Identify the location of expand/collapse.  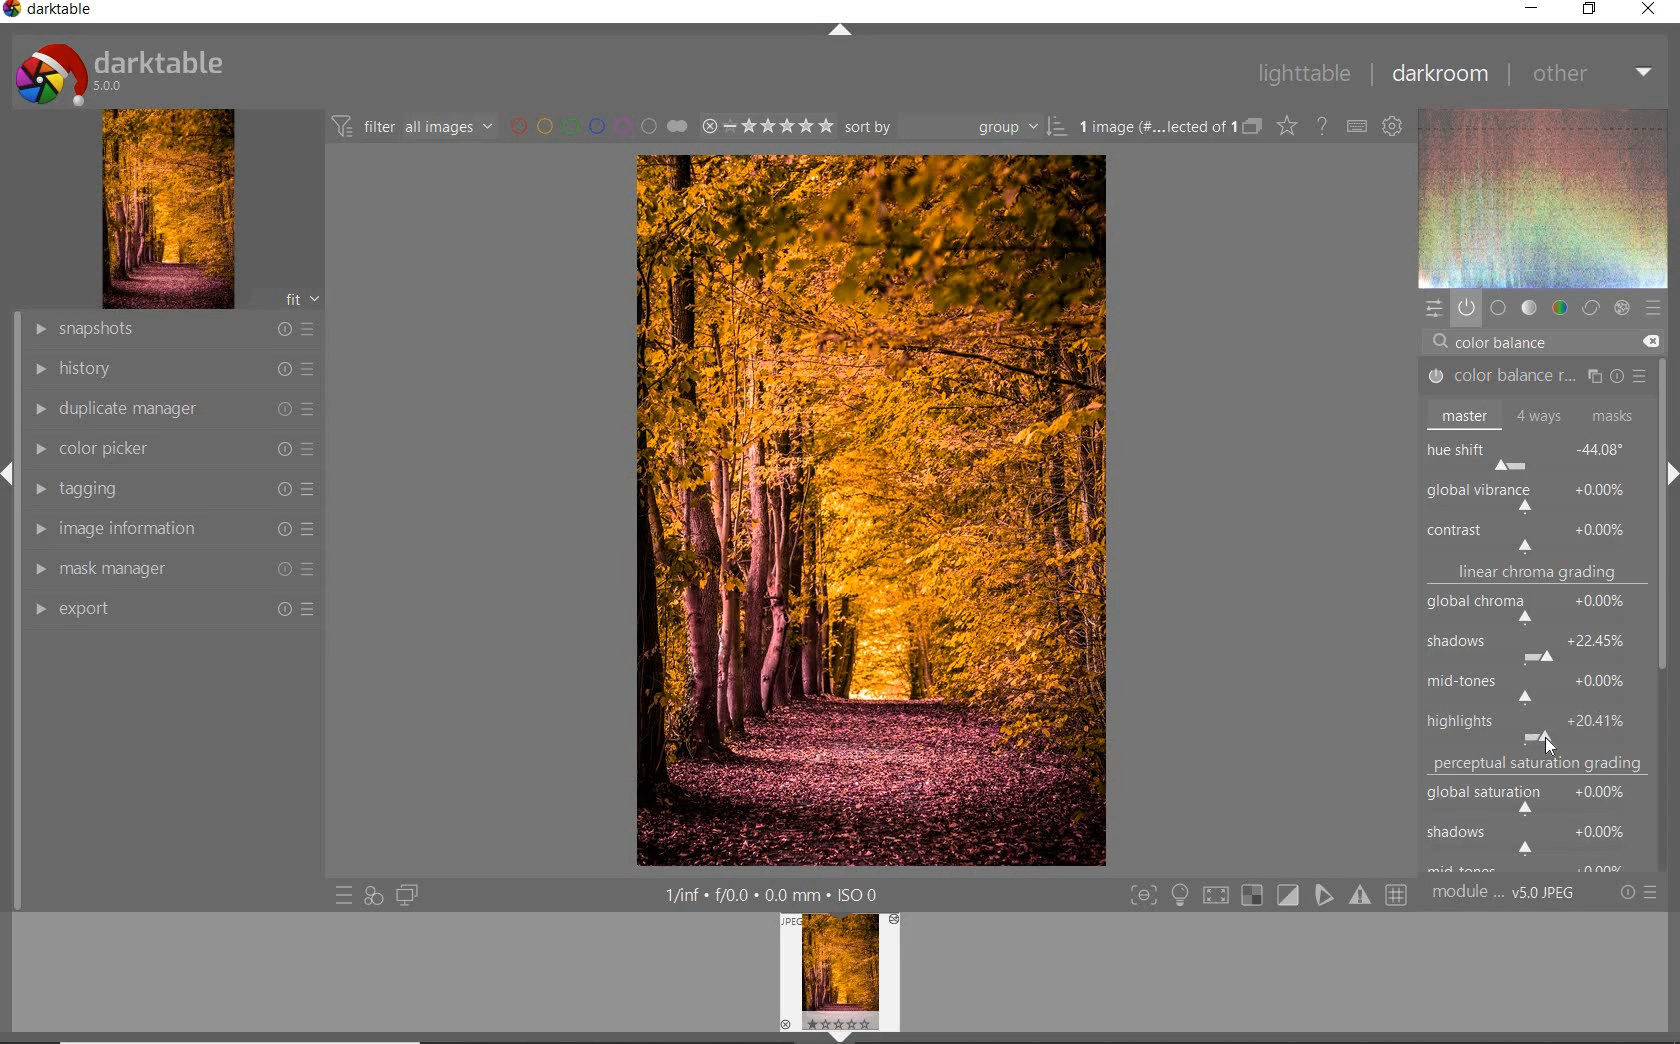
(1670, 467).